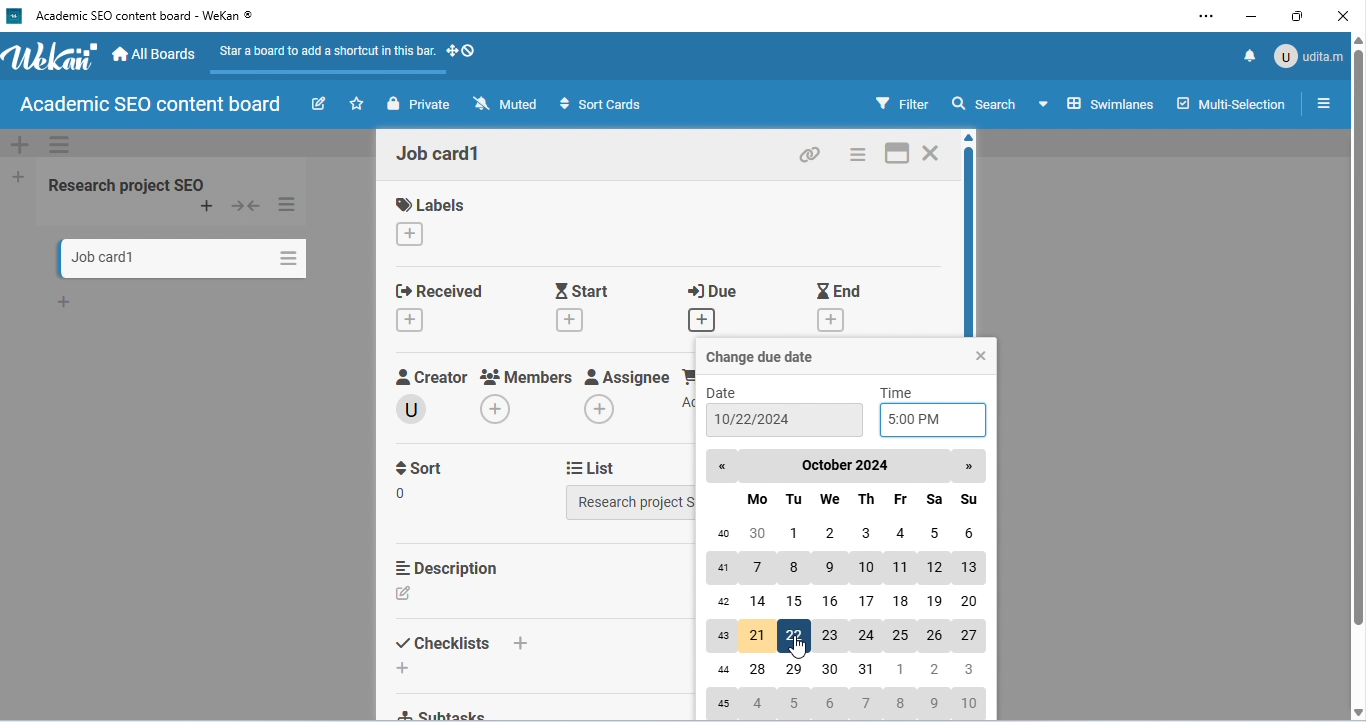 Image resolution: width=1366 pixels, height=722 pixels. I want to click on add due date, so click(703, 318).